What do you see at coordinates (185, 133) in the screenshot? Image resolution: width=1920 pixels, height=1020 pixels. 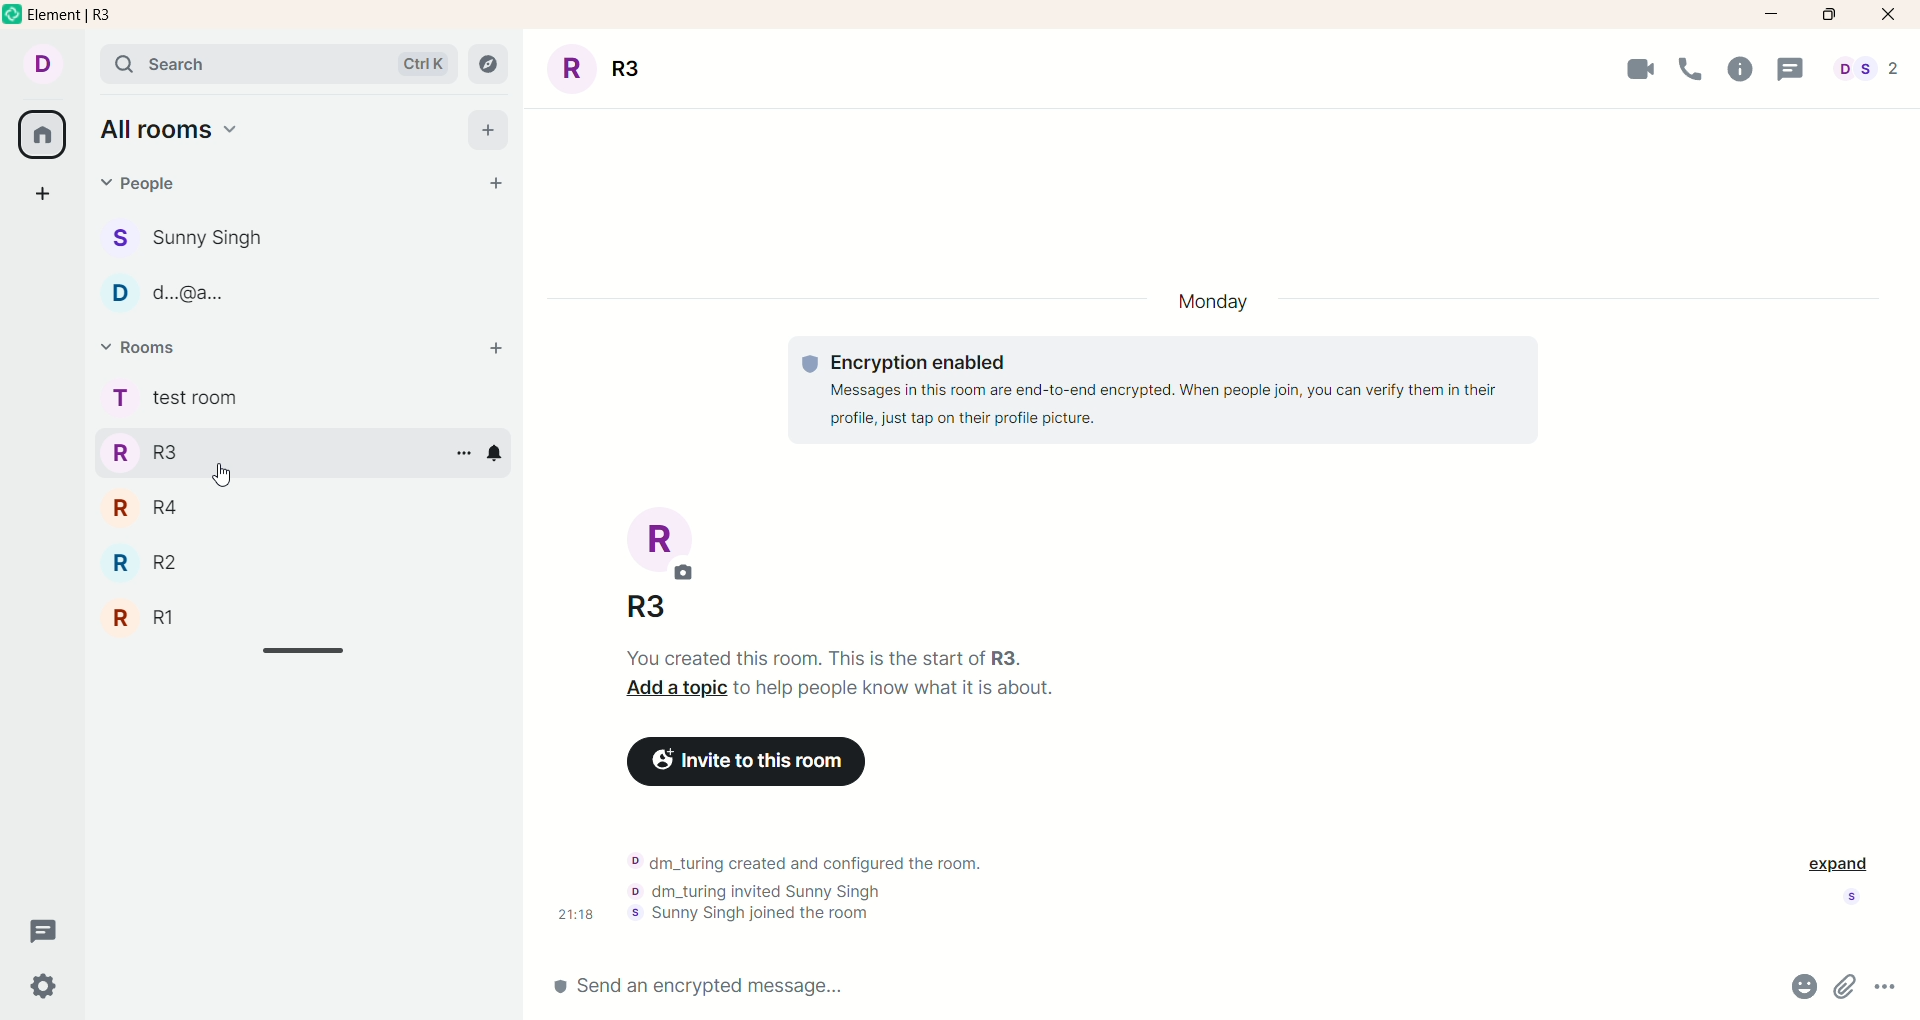 I see `all rooms` at bounding box center [185, 133].